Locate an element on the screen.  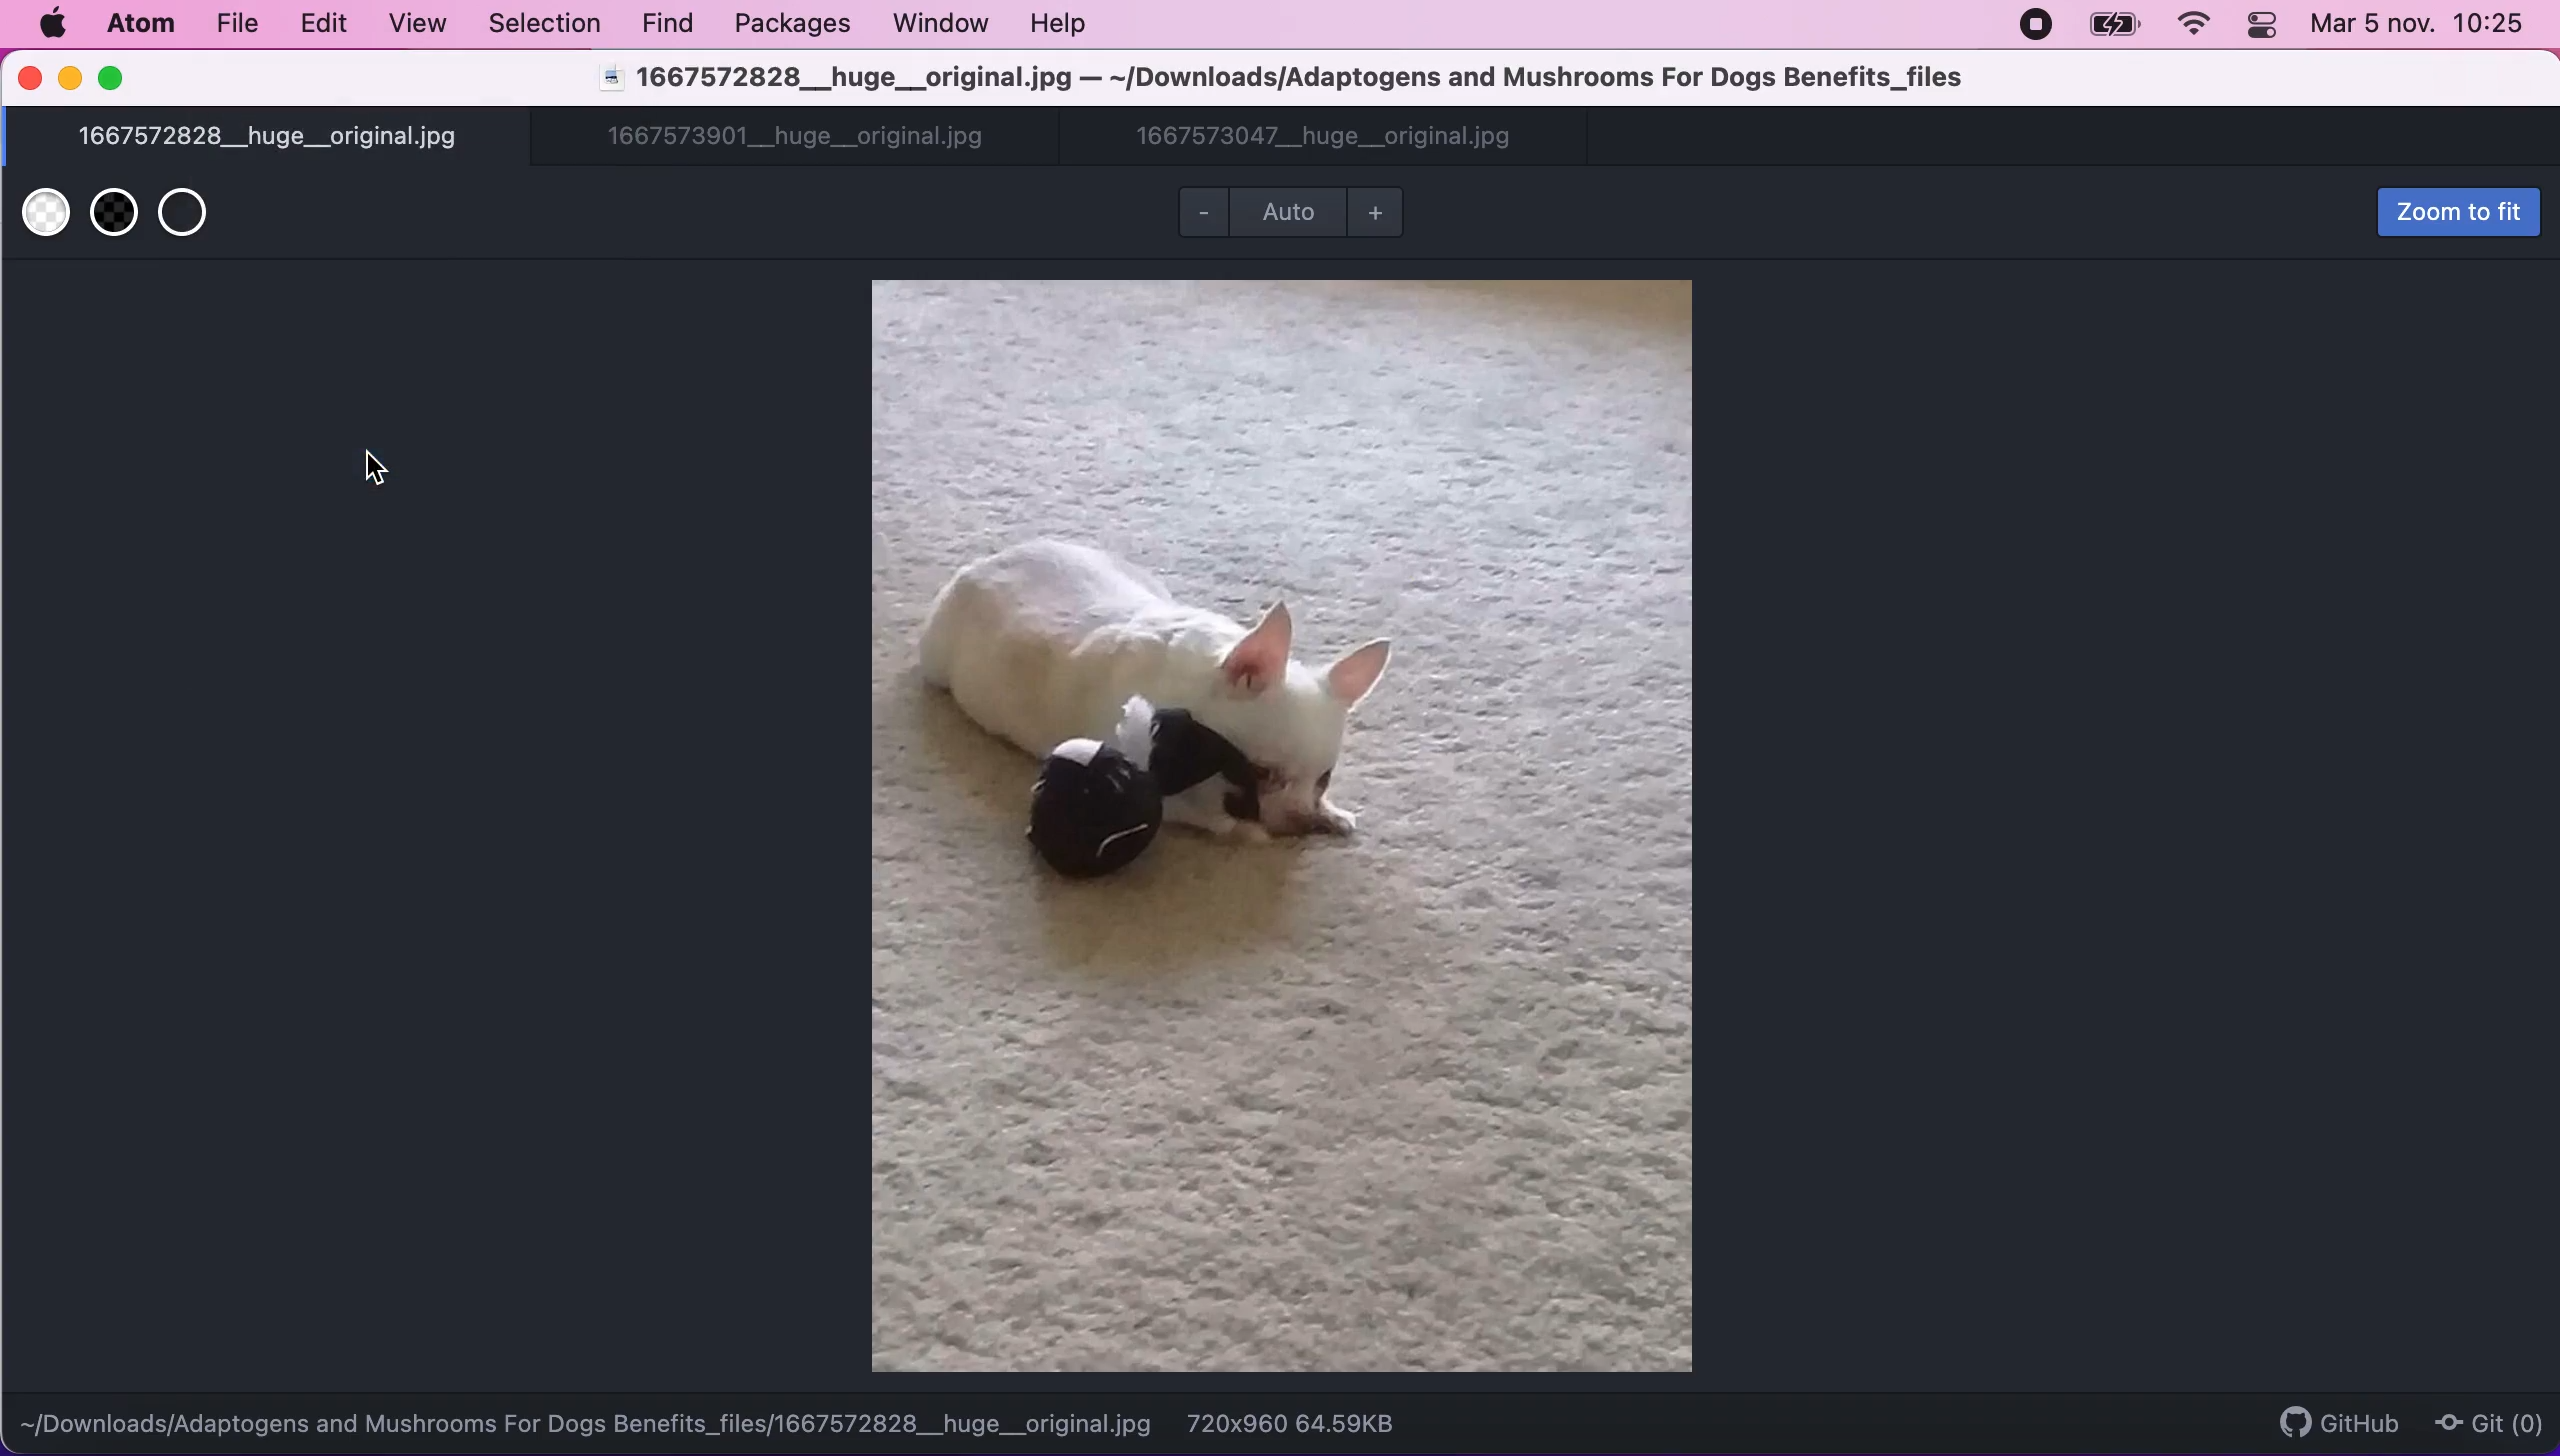
1667573901__huge__original.jpg is located at coordinates (805, 140).